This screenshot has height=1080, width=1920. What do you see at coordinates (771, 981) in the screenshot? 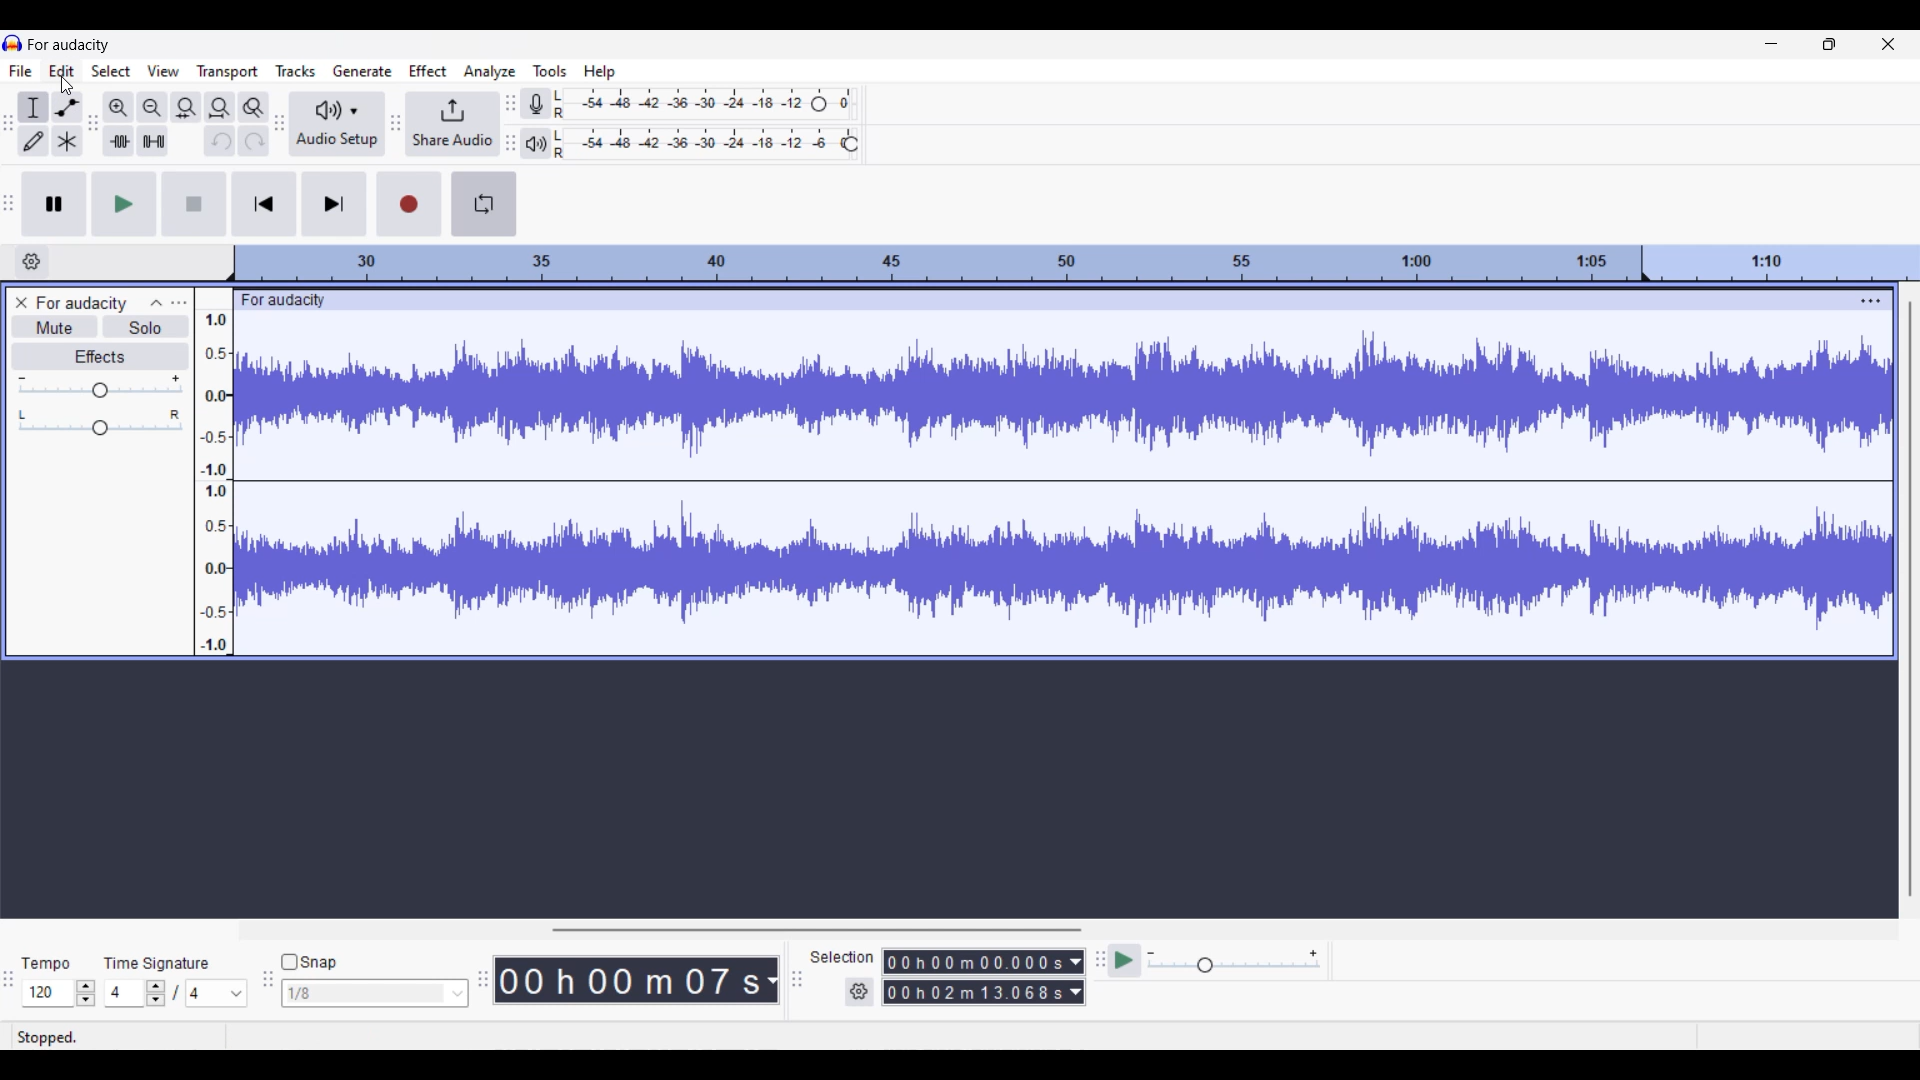
I see `Measurement ` at bounding box center [771, 981].